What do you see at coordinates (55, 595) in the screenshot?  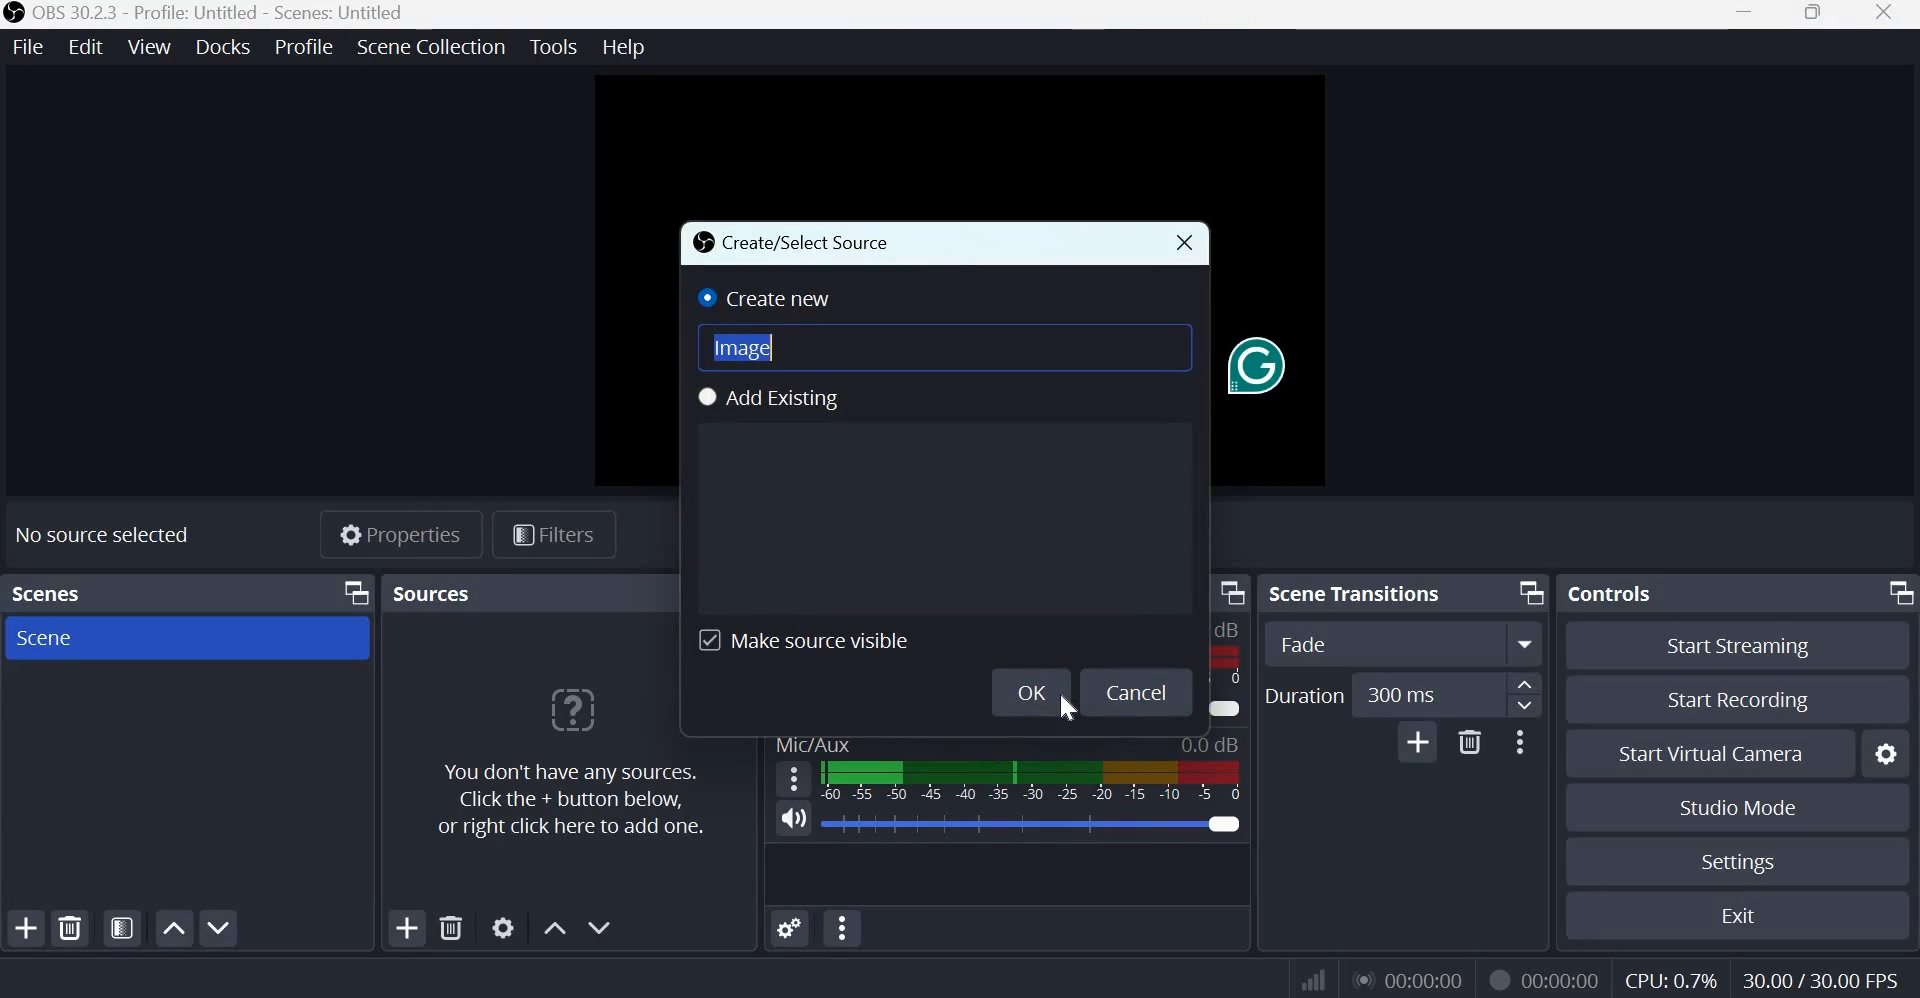 I see `Scenes` at bounding box center [55, 595].